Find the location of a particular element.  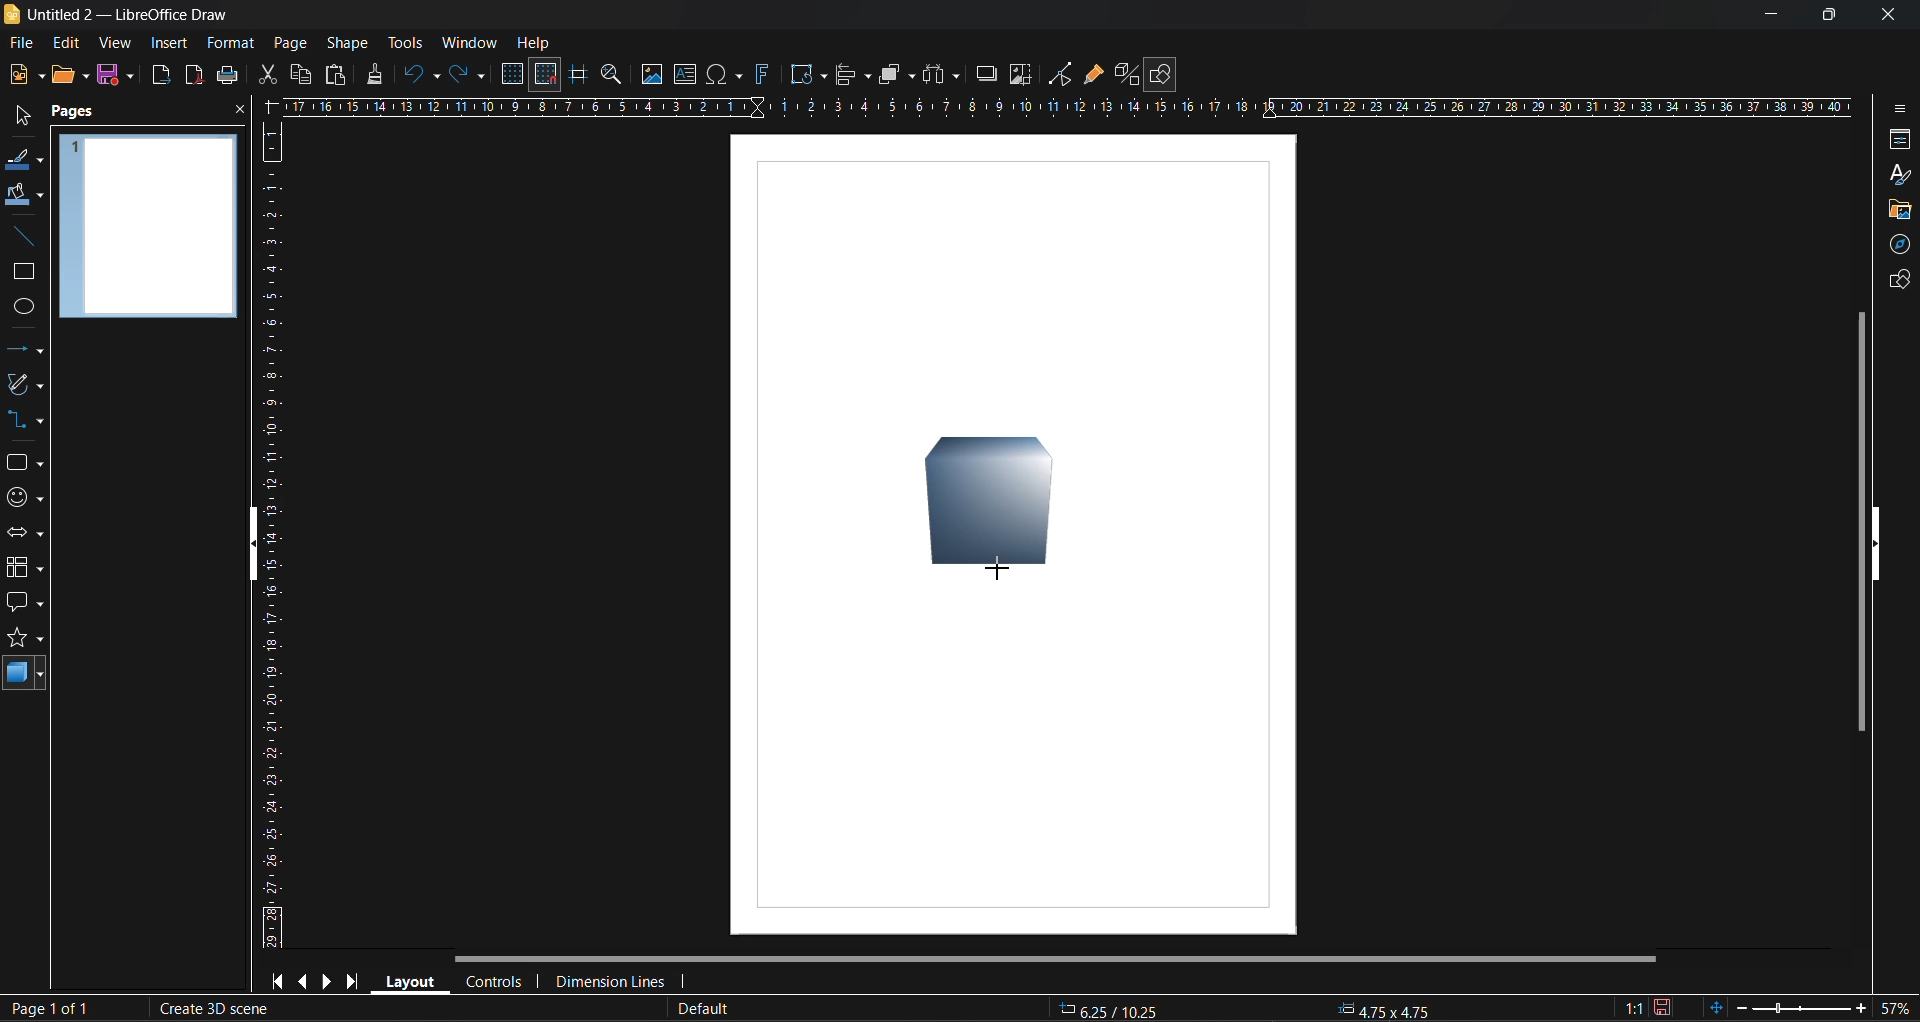

paste is located at coordinates (333, 78).